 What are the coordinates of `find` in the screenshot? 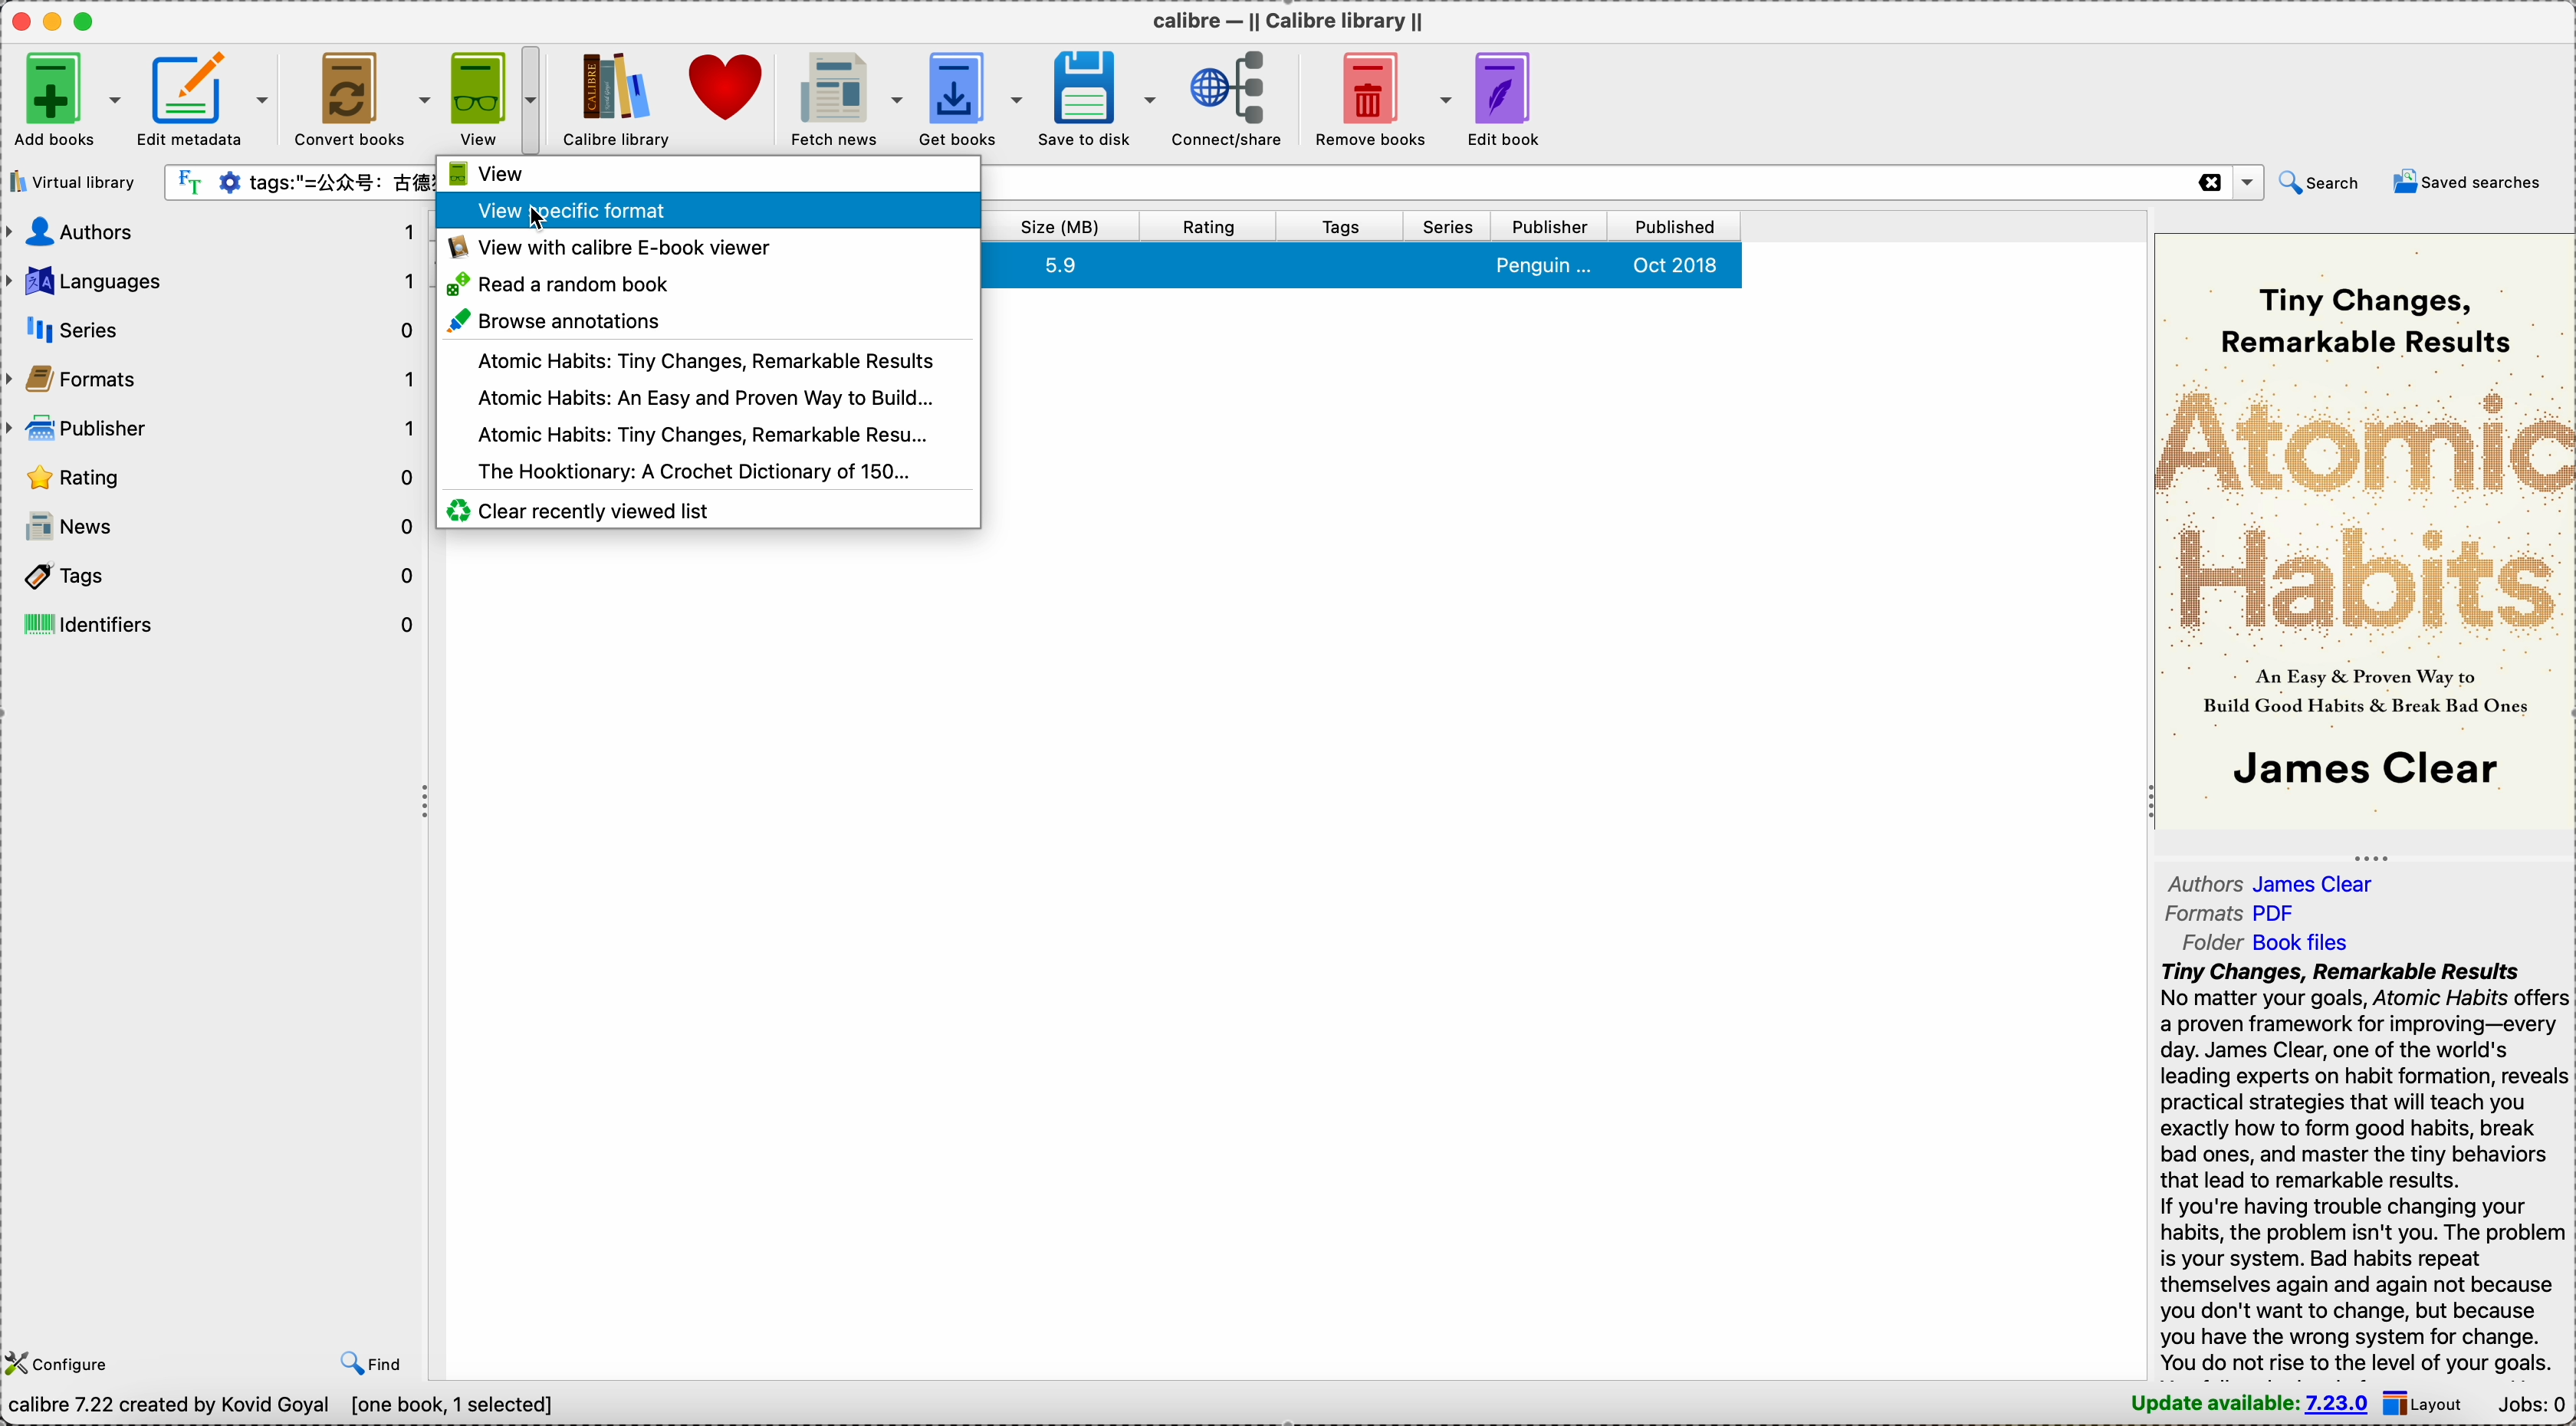 It's located at (372, 1365).